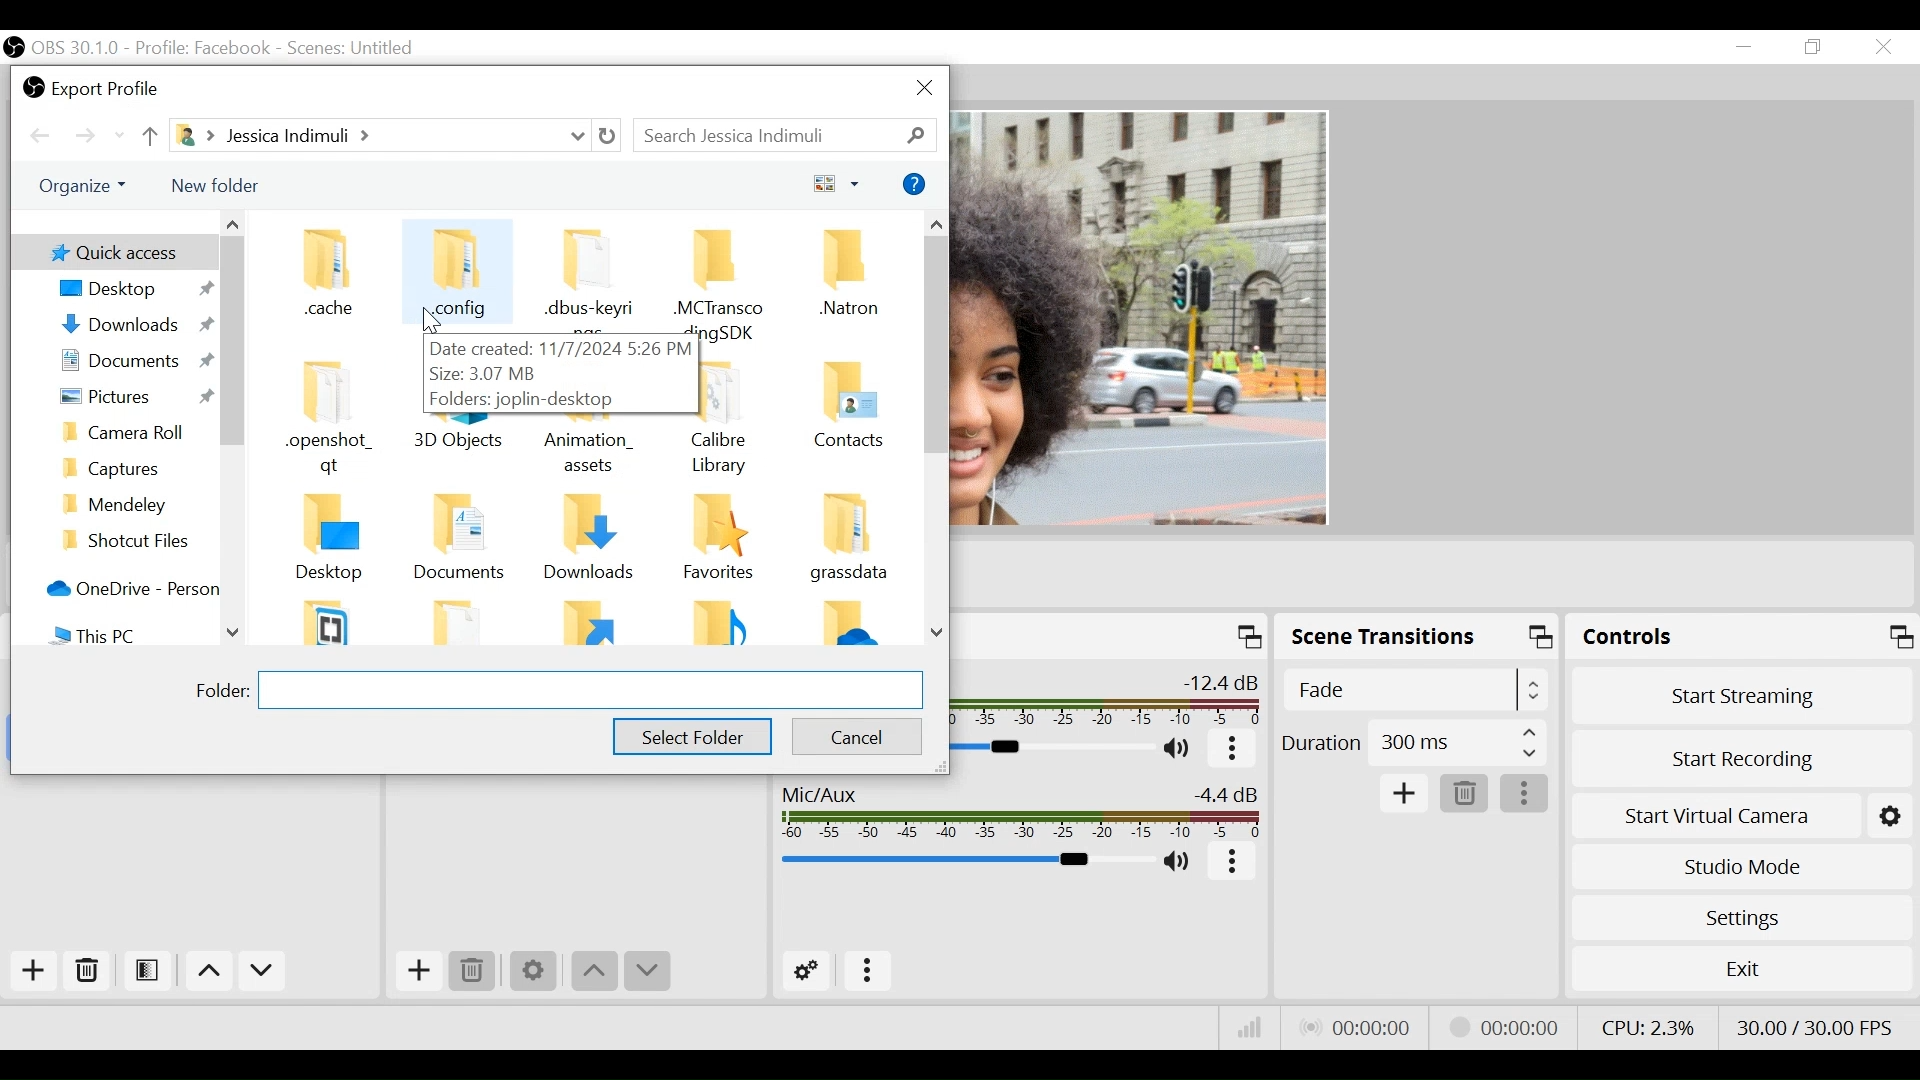 The width and height of the screenshot is (1920, 1080). Describe the element at coordinates (232, 342) in the screenshot. I see `Vertical Scroll bar` at that location.